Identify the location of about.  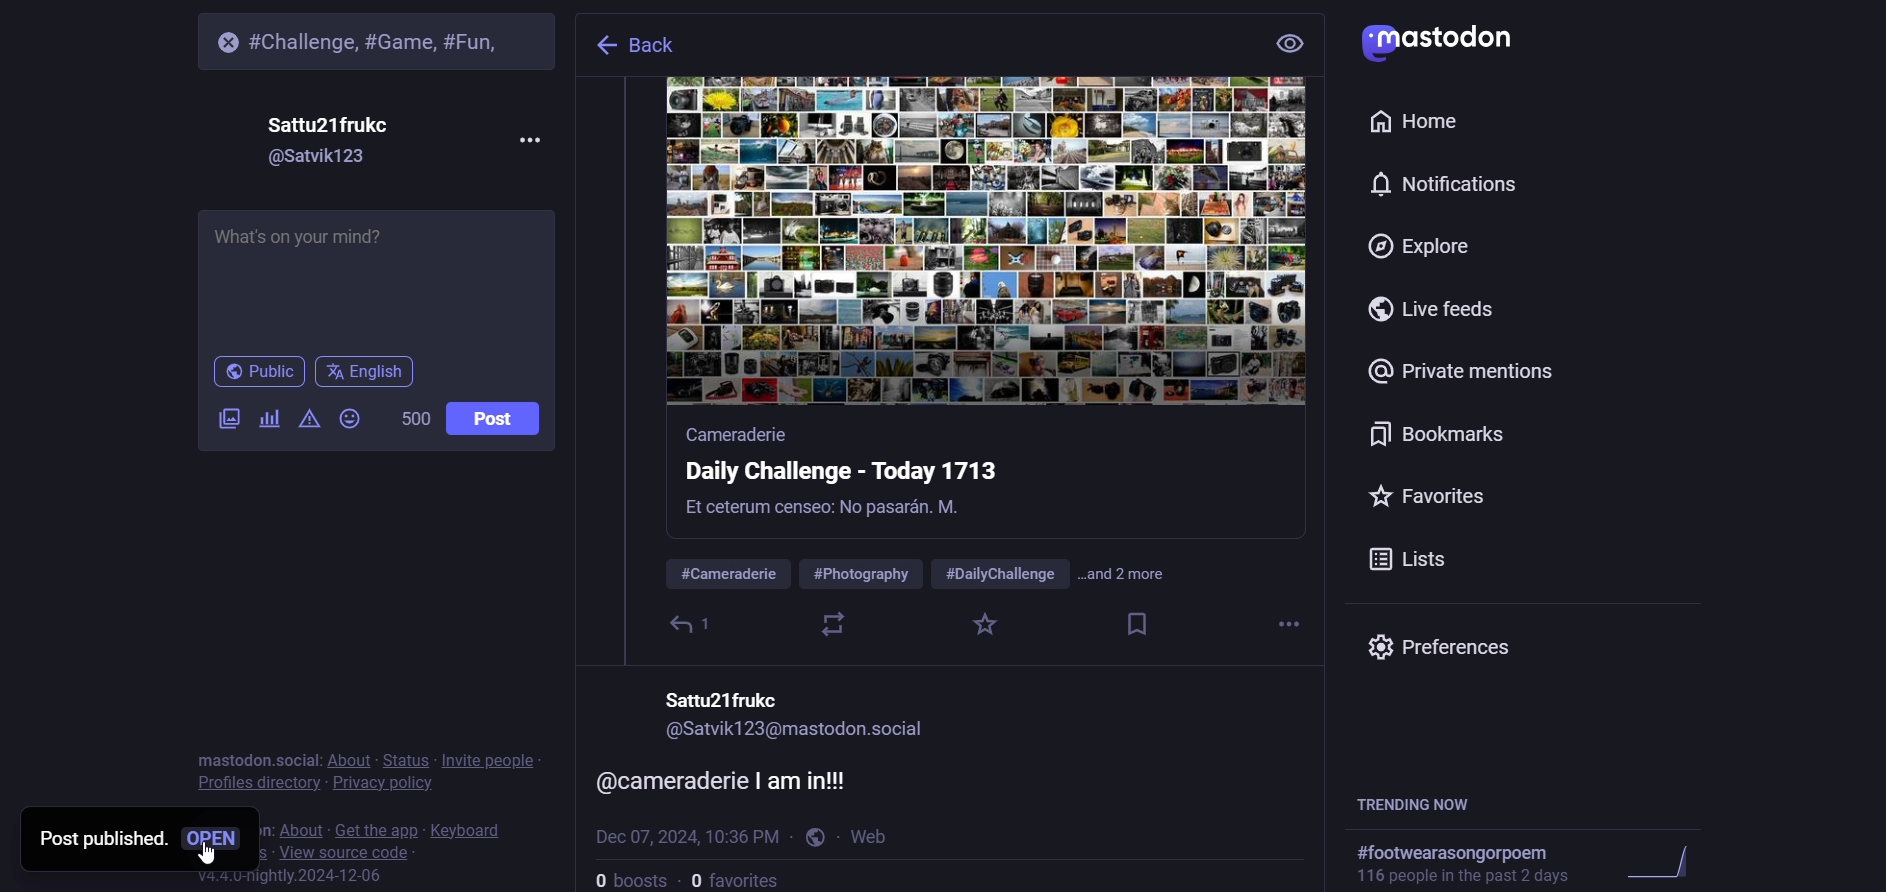
(294, 819).